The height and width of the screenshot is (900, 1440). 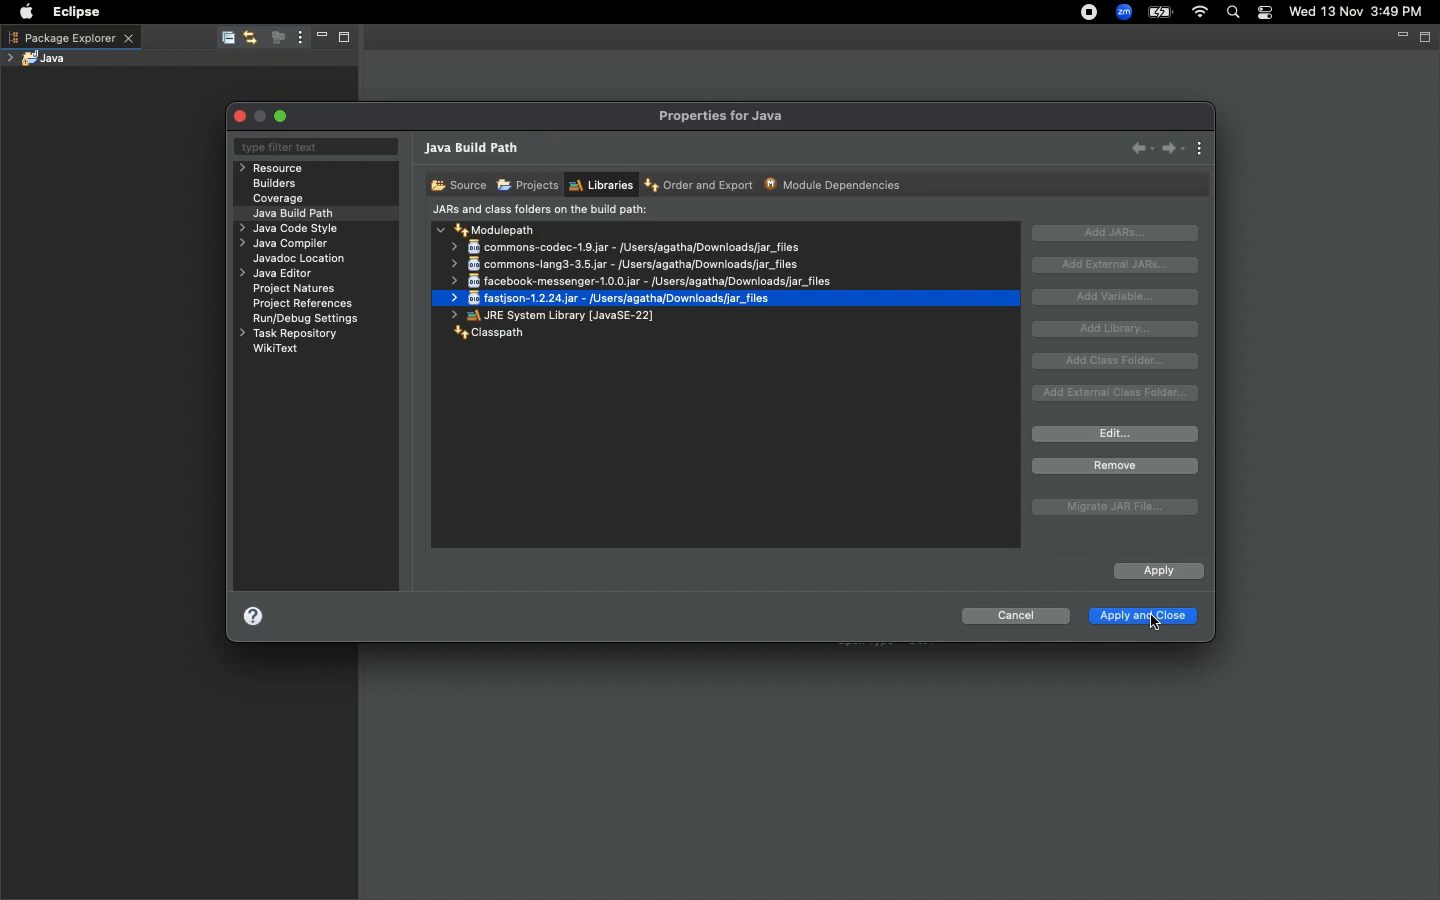 What do you see at coordinates (1120, 297) in the screenshot?
I see `Add variable` at bounding box center [1120, 297].